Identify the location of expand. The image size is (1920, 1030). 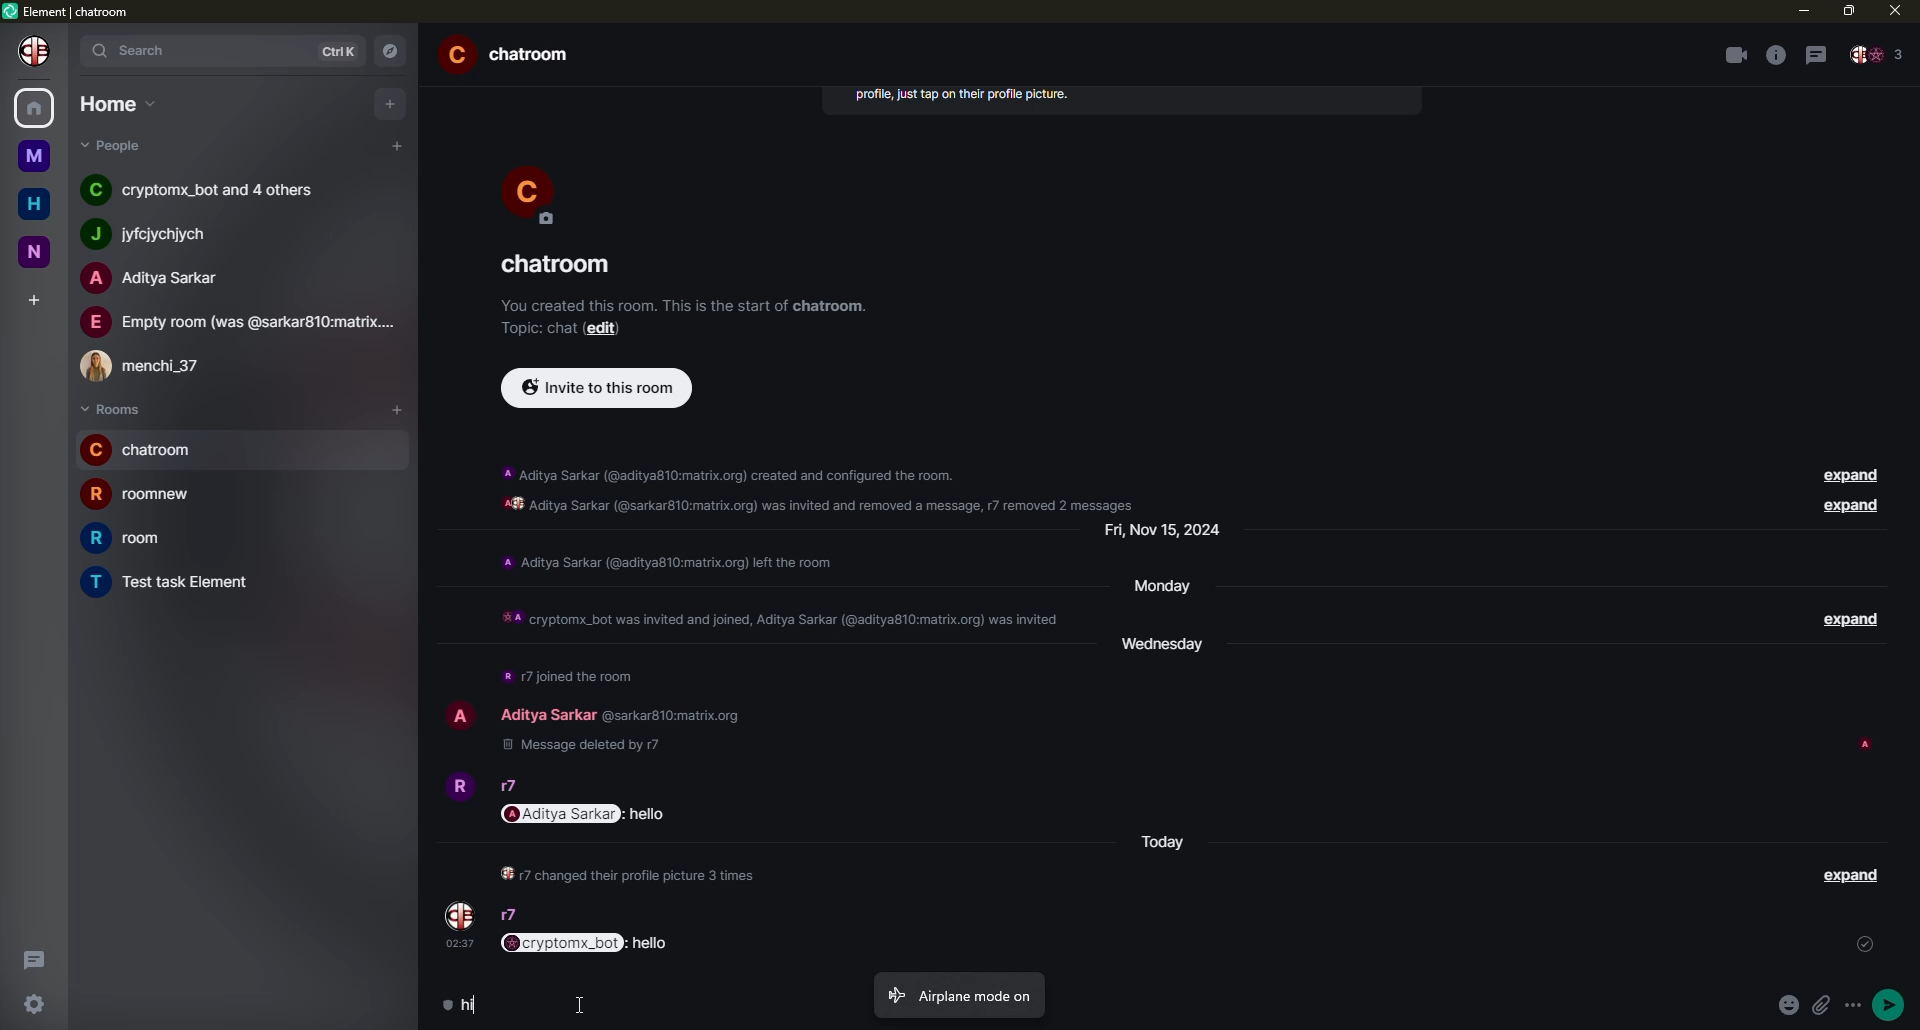
(1855, 620).